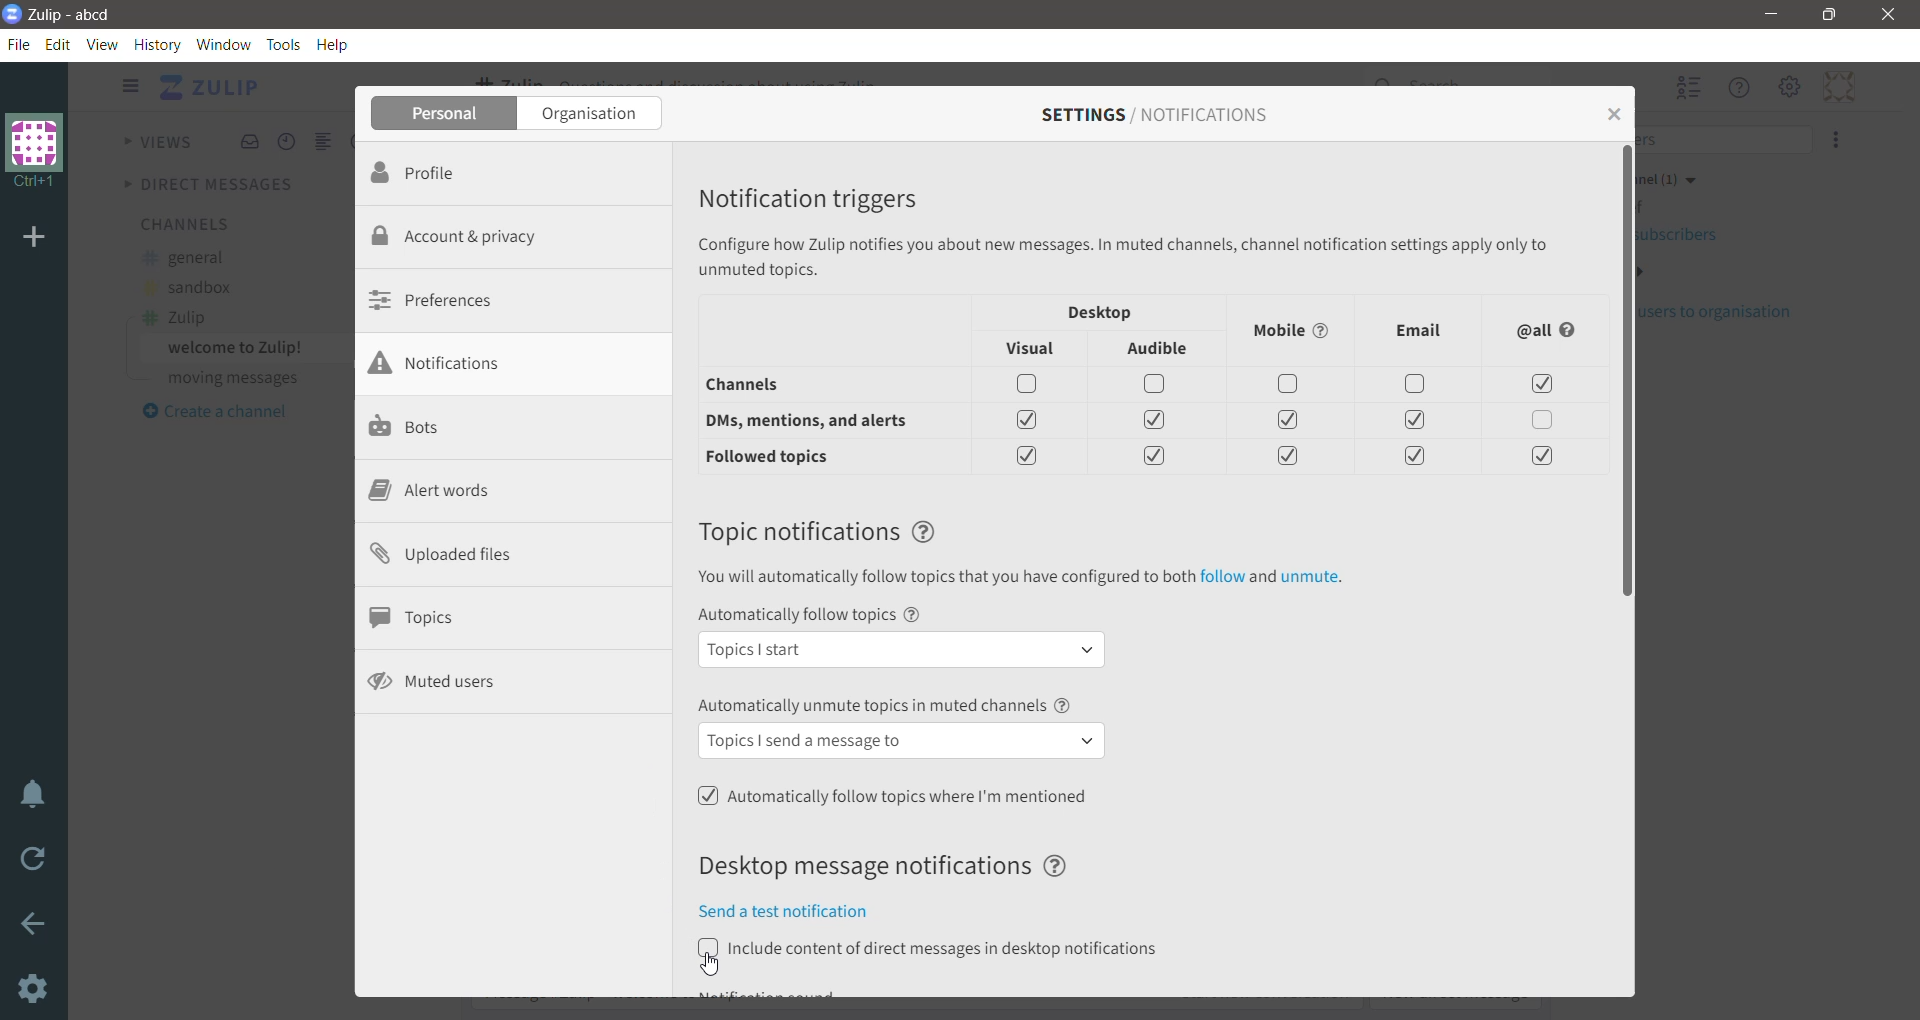  Describe the element at coordinates (445, 173) in the screenshot. I see `Profile` at that location.